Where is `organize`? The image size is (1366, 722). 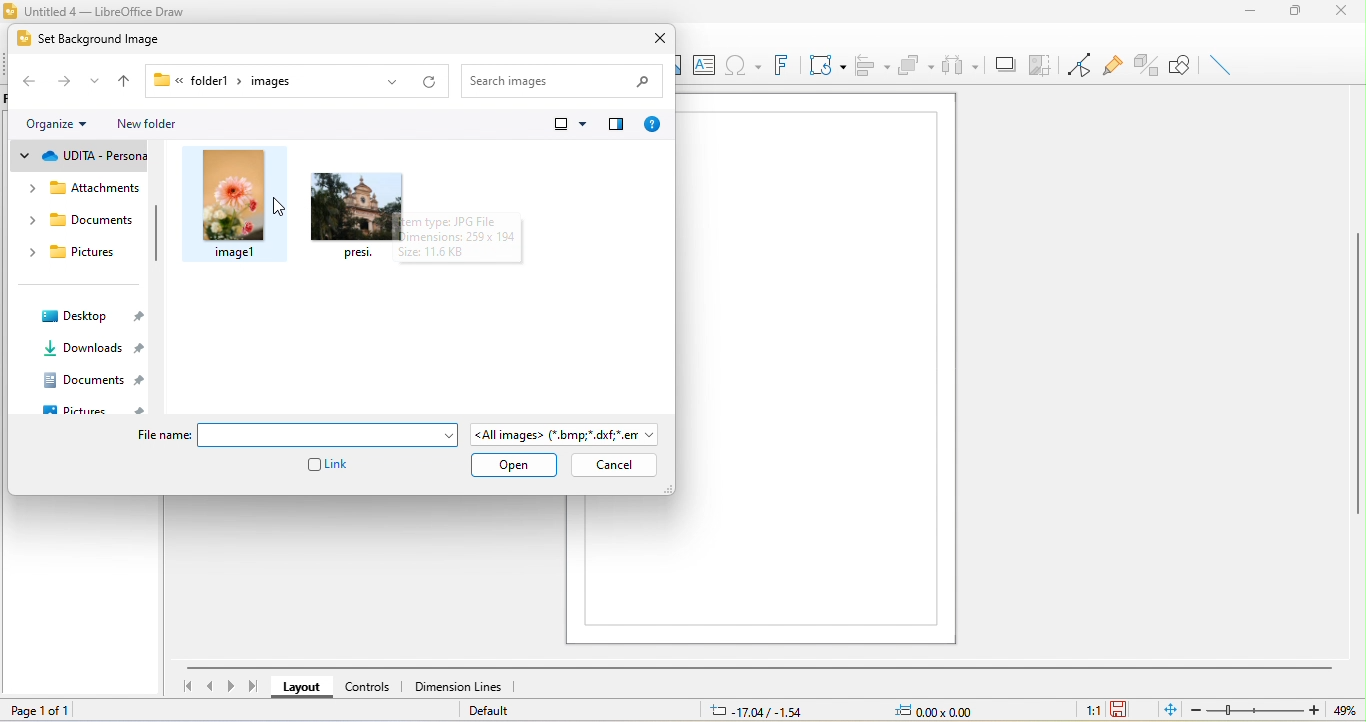
organize is located at coordinates (48, 122).